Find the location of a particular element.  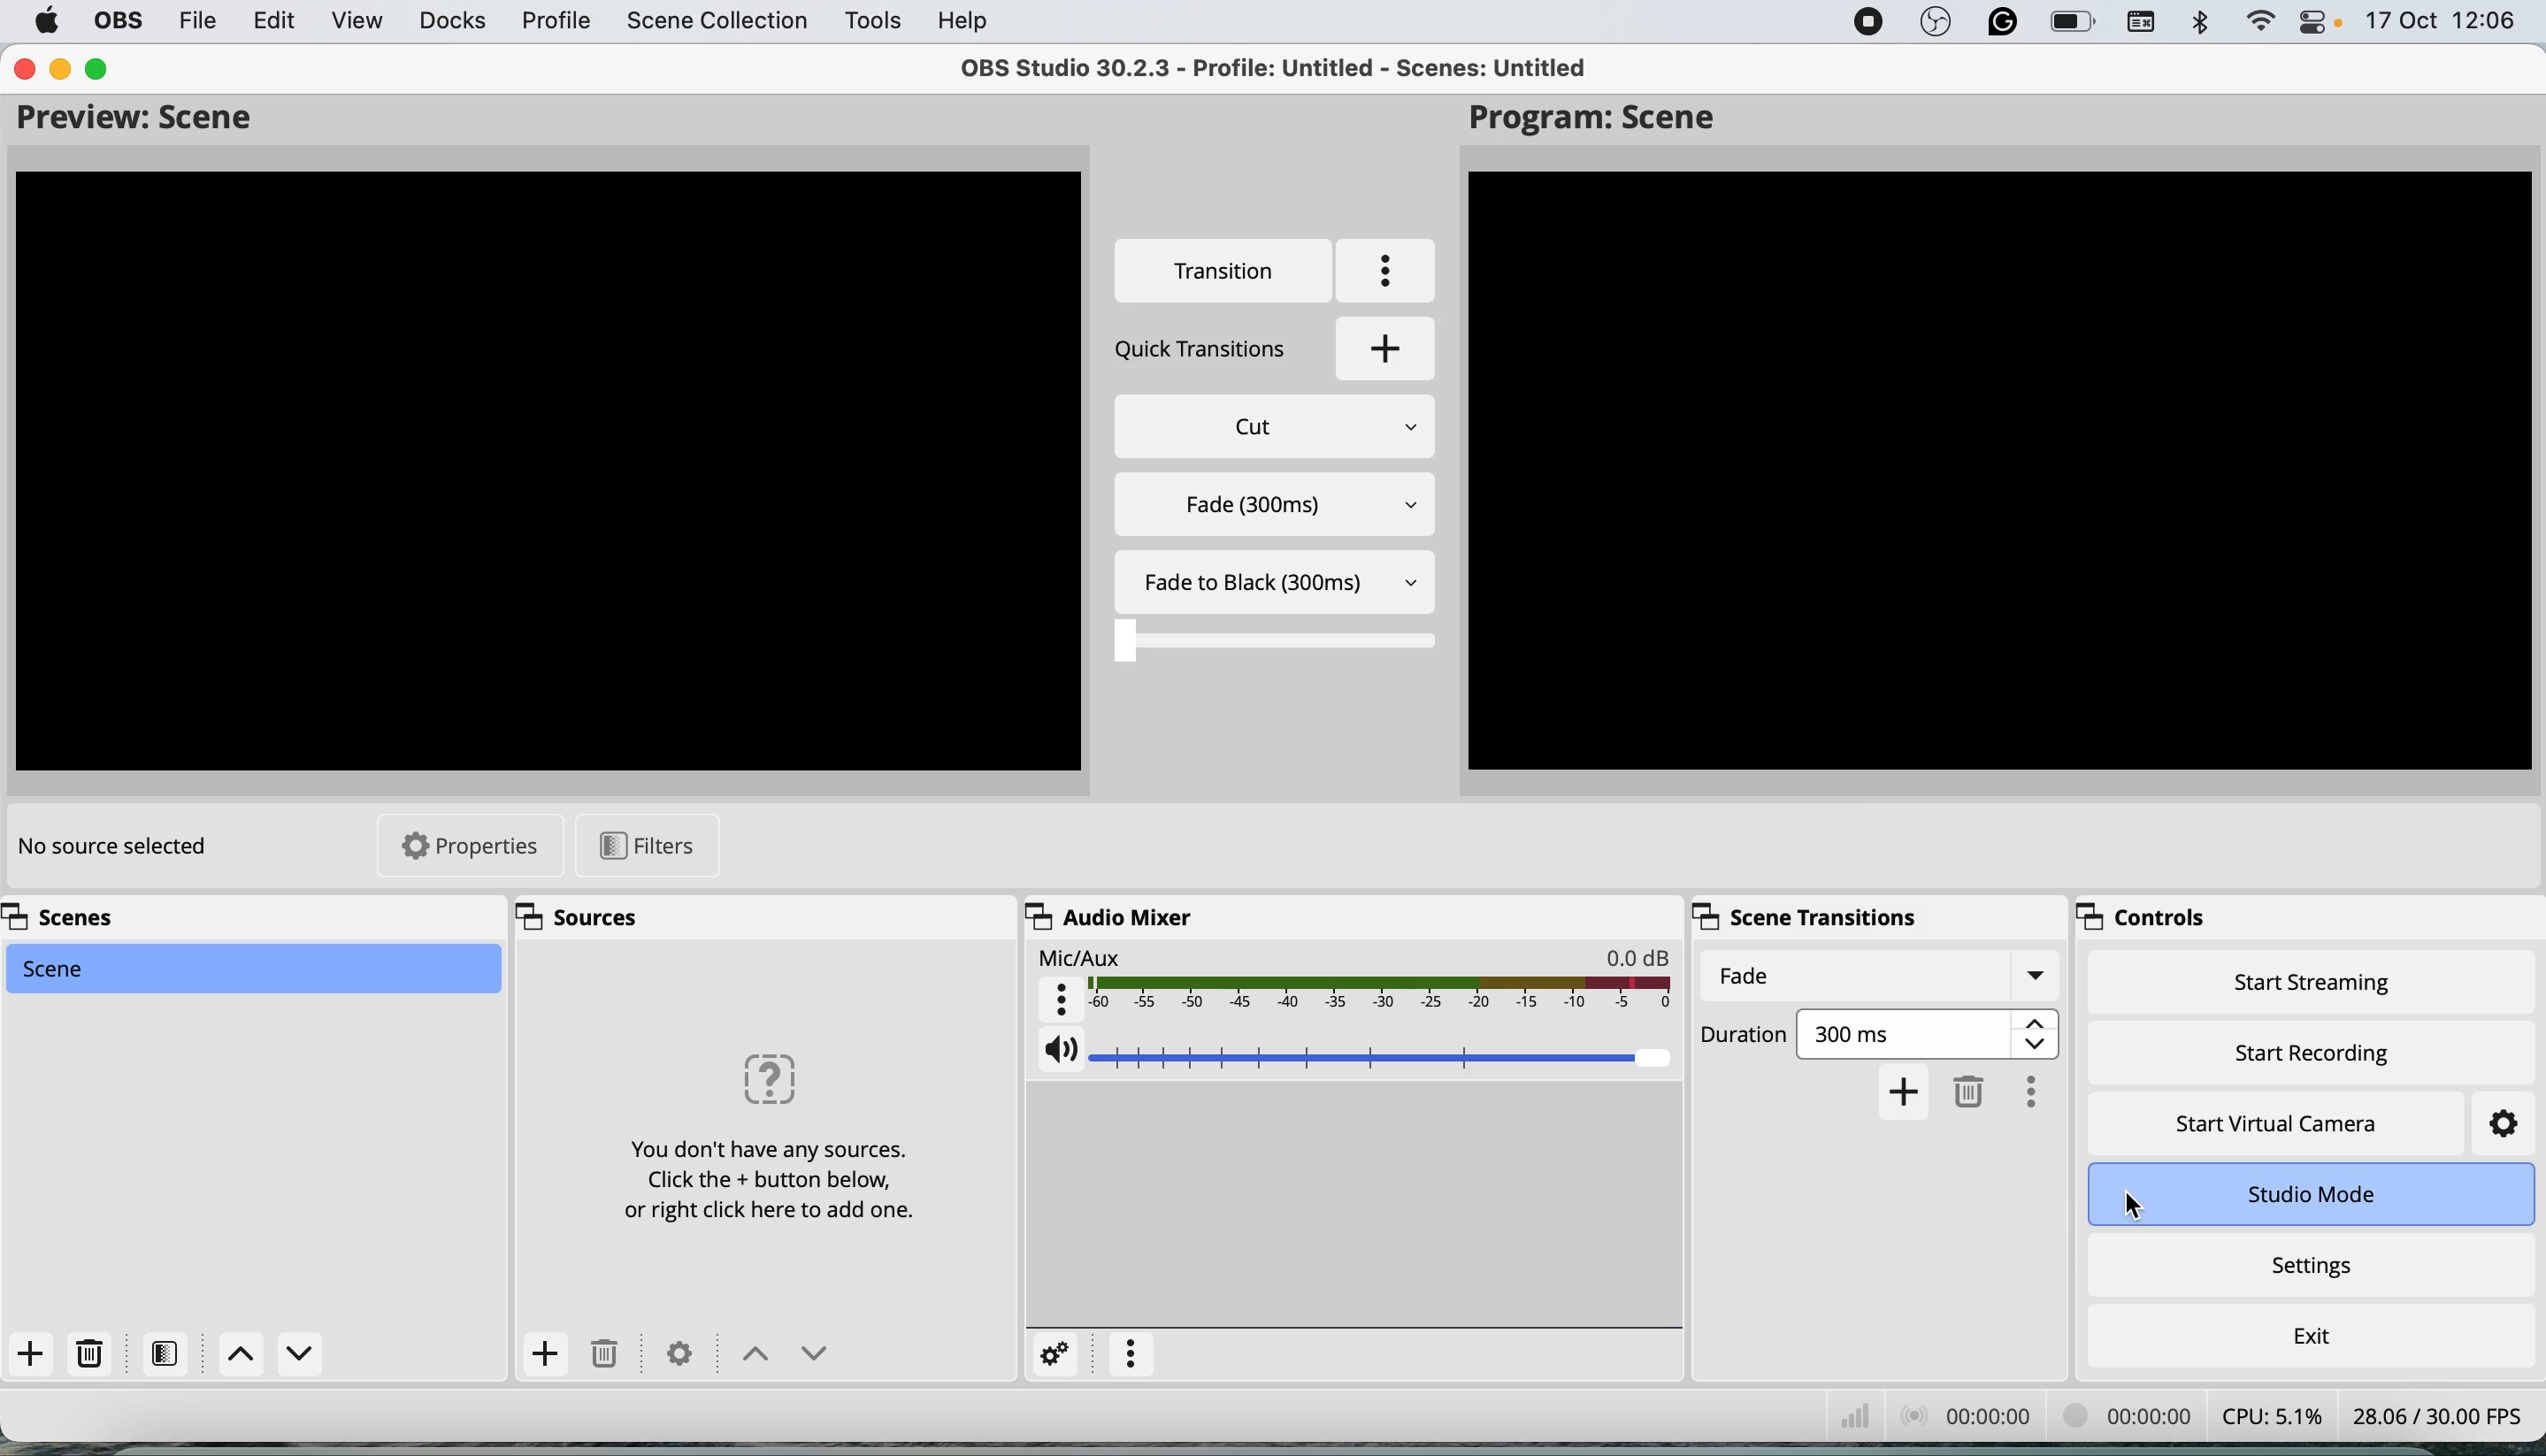

properties is located at coordinates (467, 847).